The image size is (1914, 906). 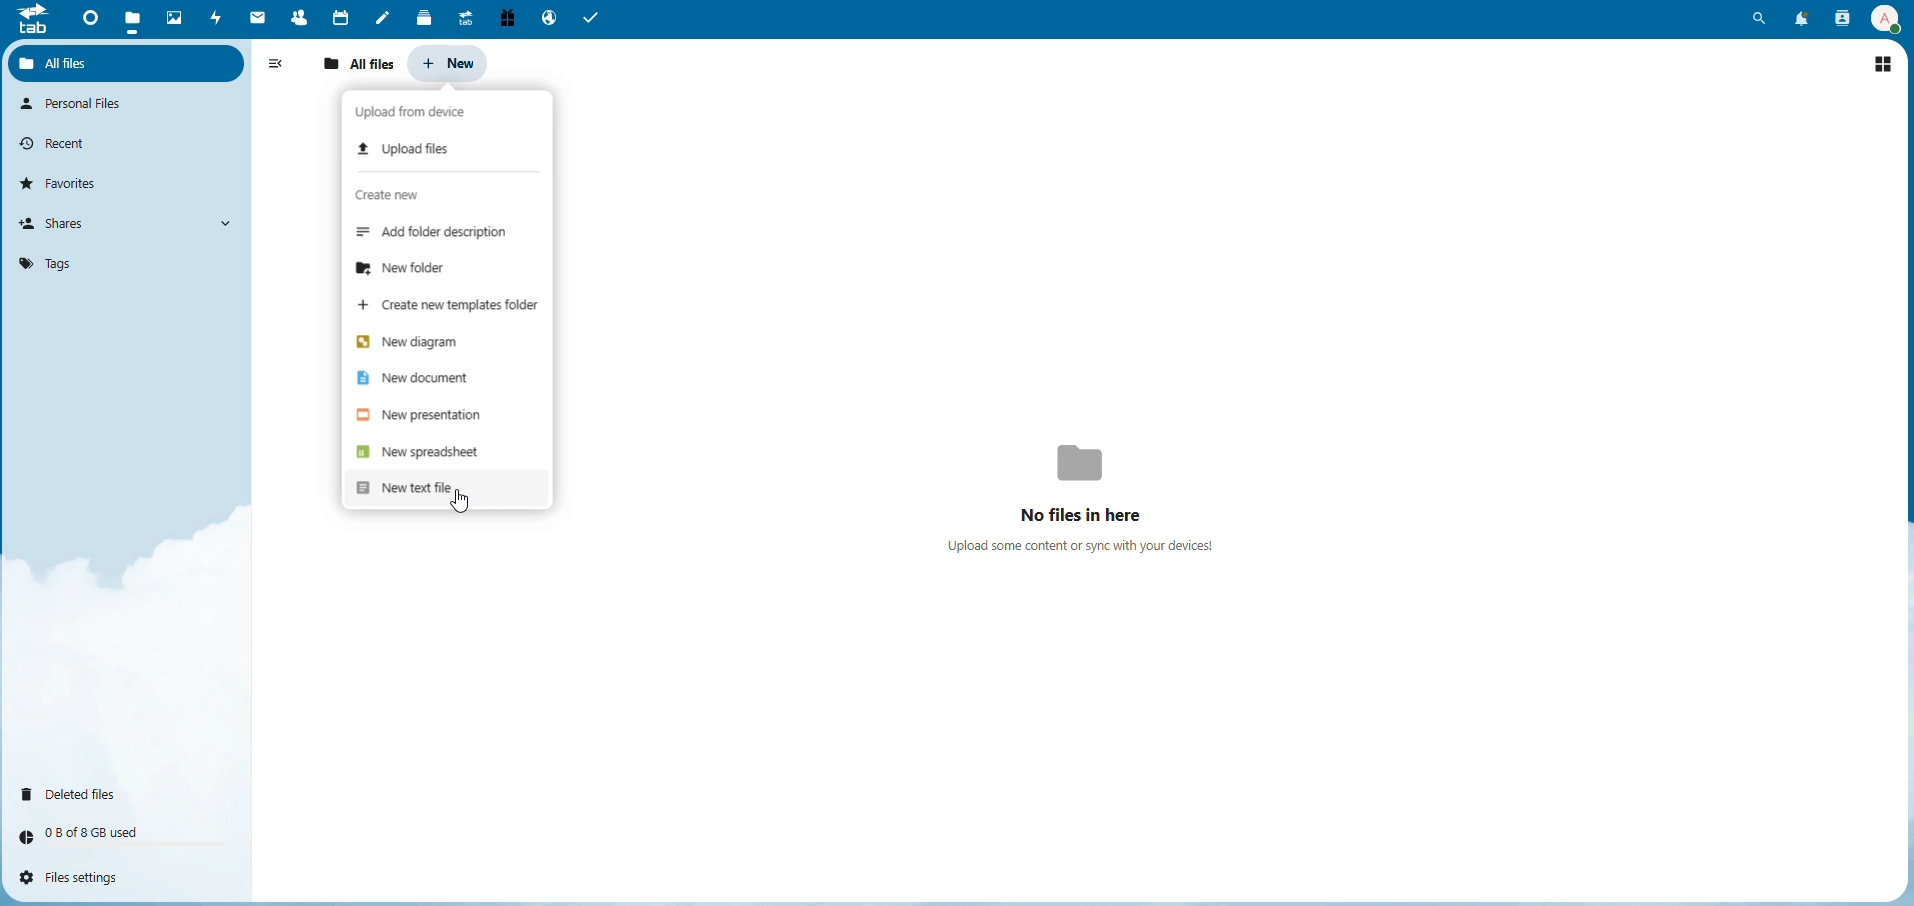 I want to click on All Files, so click(x=361, y=64).